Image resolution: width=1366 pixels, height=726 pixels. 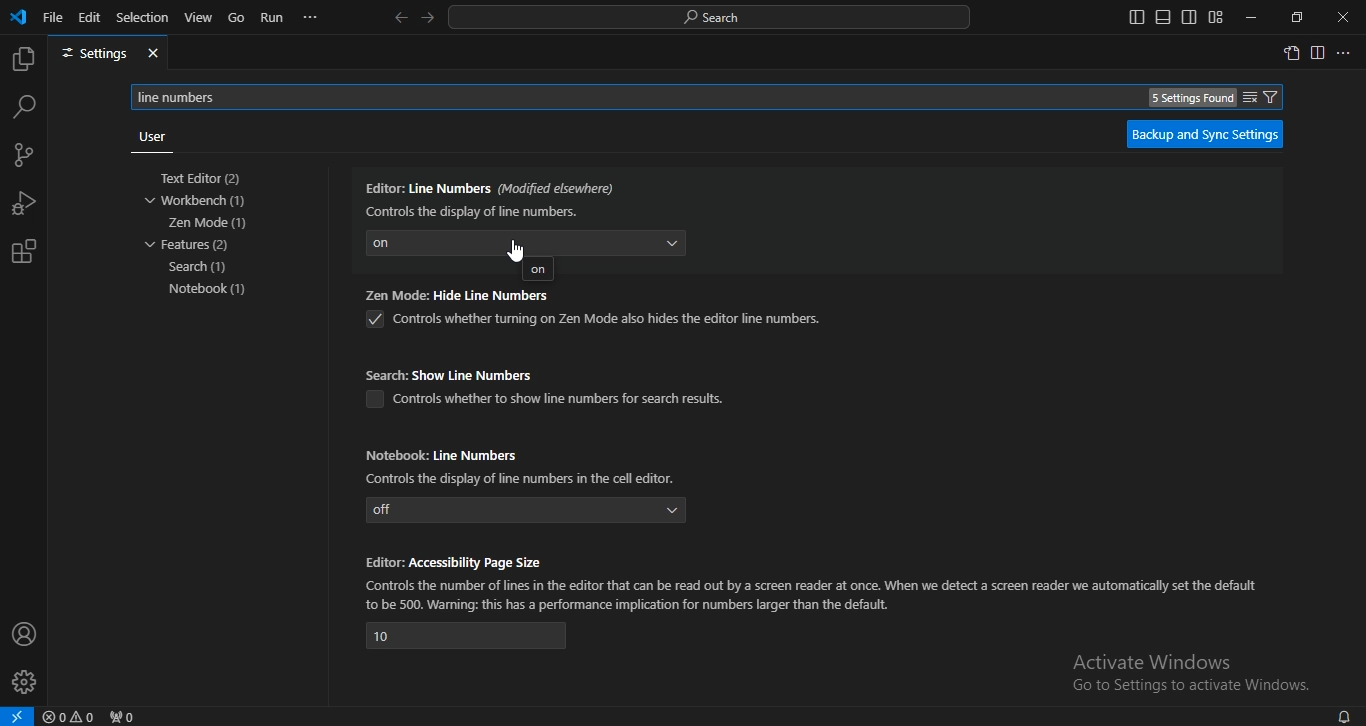 I want to click on workbench, so click(x=204, y=201).